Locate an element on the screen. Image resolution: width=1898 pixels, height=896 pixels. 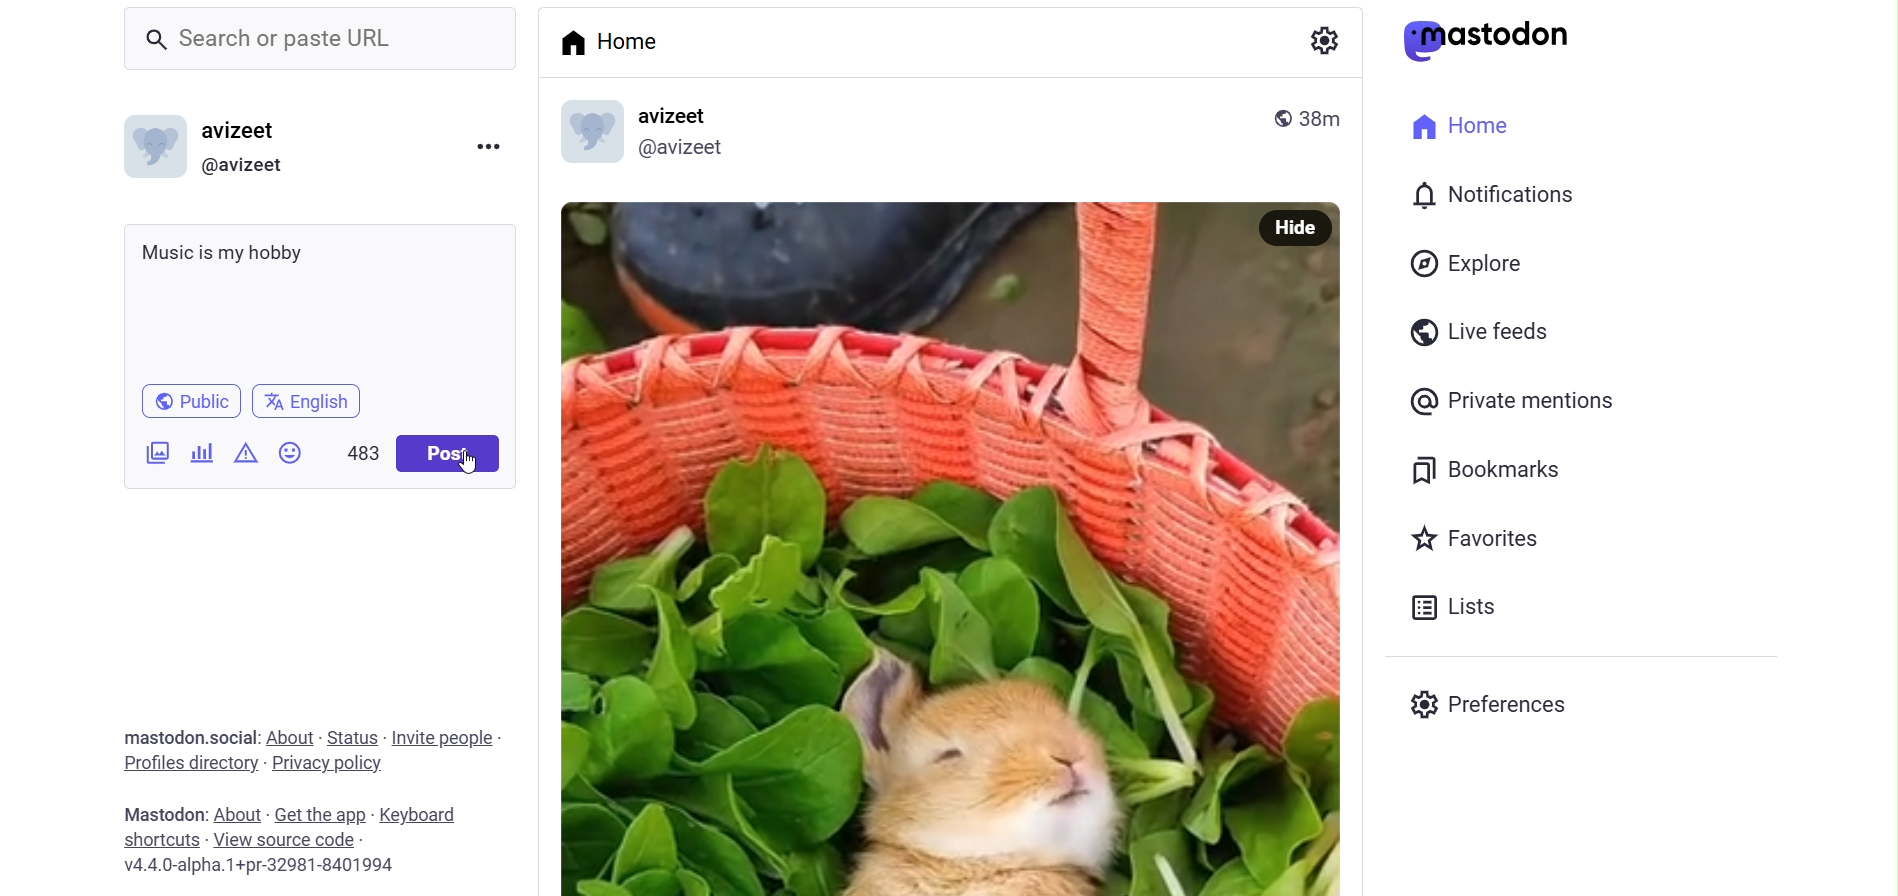
avizeet is located at coordinates (694, 113).